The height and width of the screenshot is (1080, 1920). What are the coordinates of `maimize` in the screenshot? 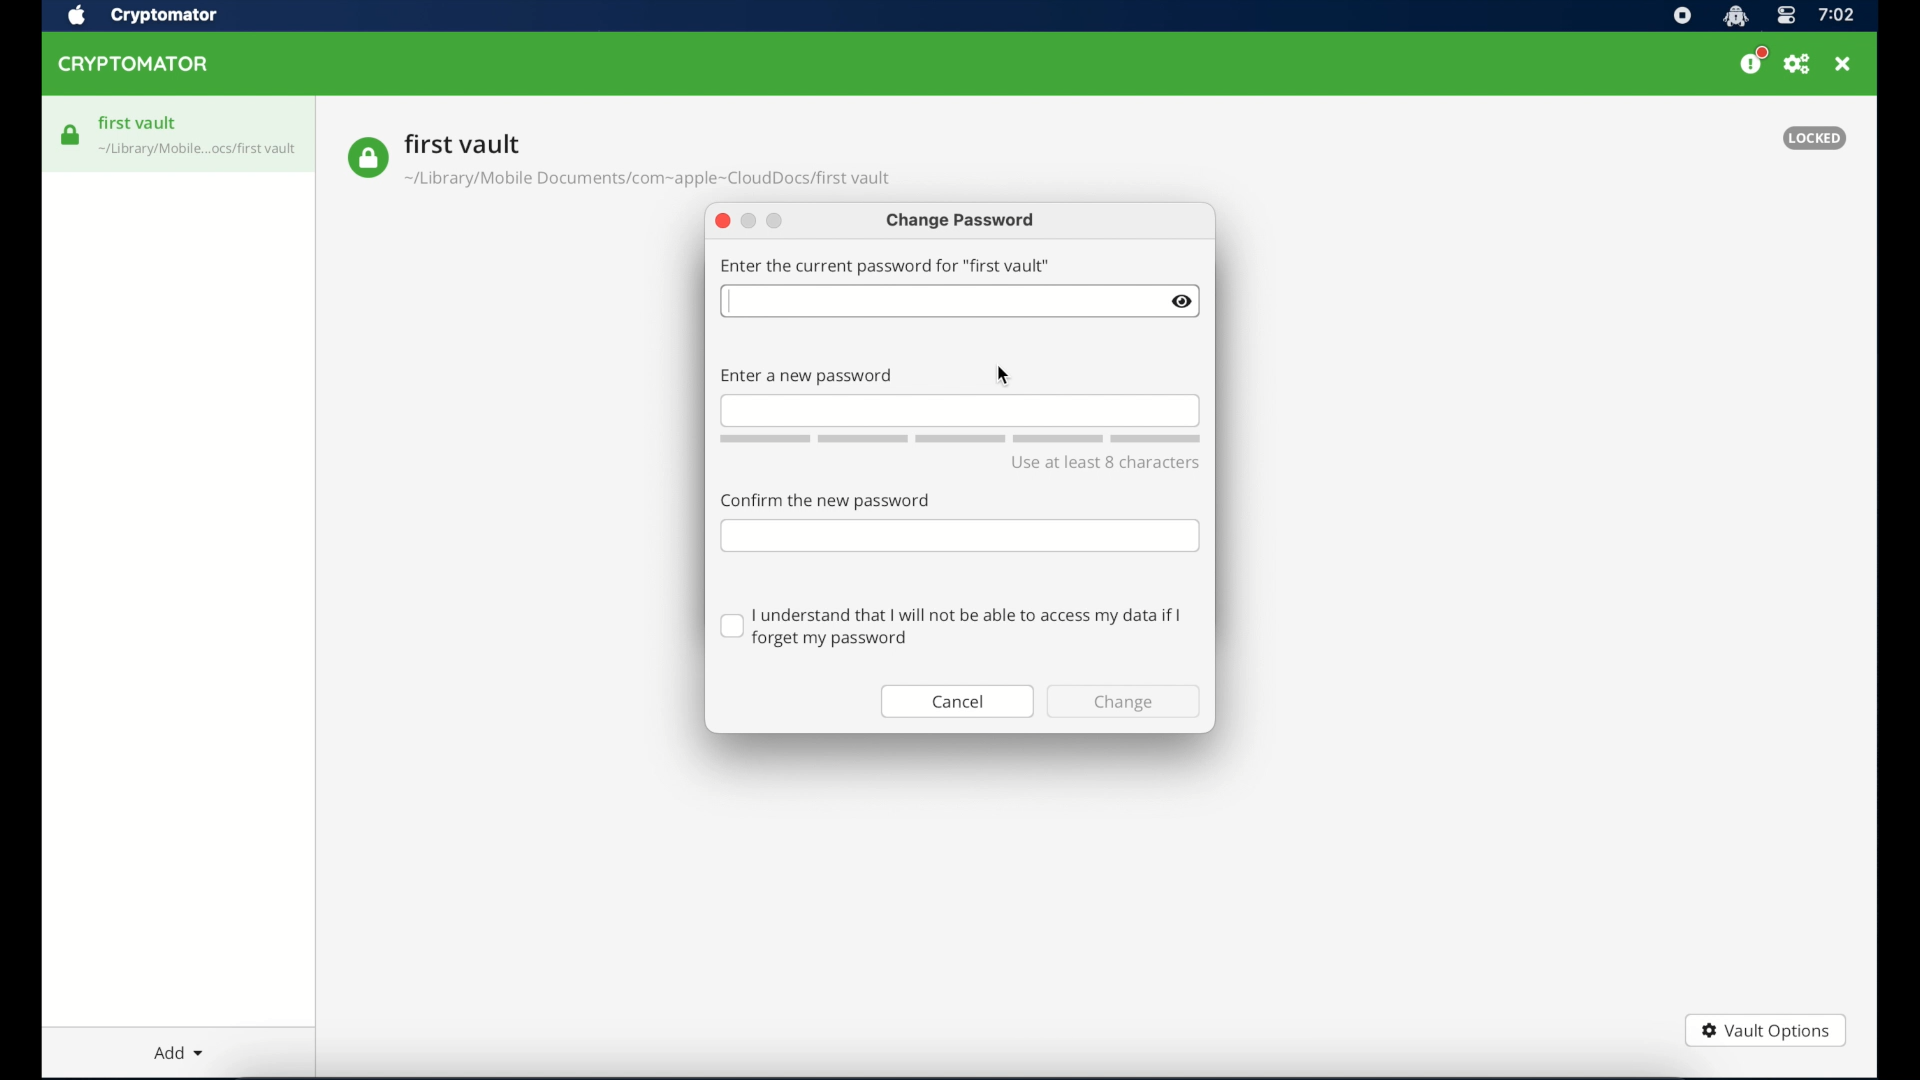 It's located at (774, 222).